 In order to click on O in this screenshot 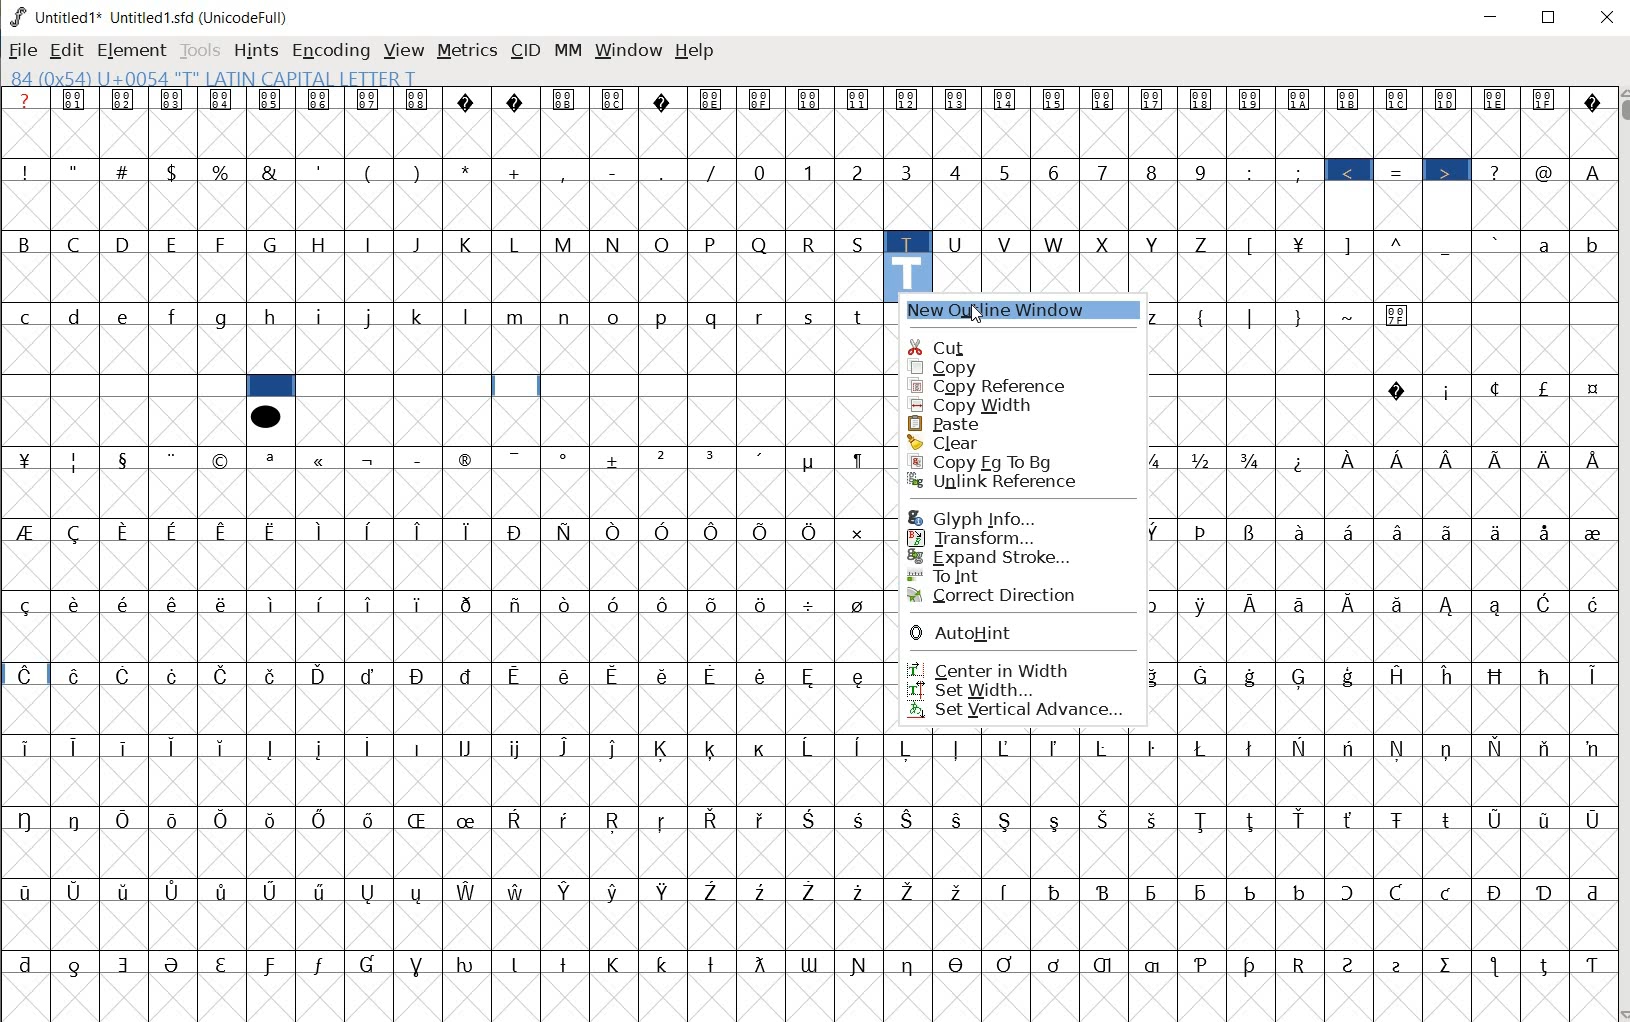, I will do `click(665, 245)`.